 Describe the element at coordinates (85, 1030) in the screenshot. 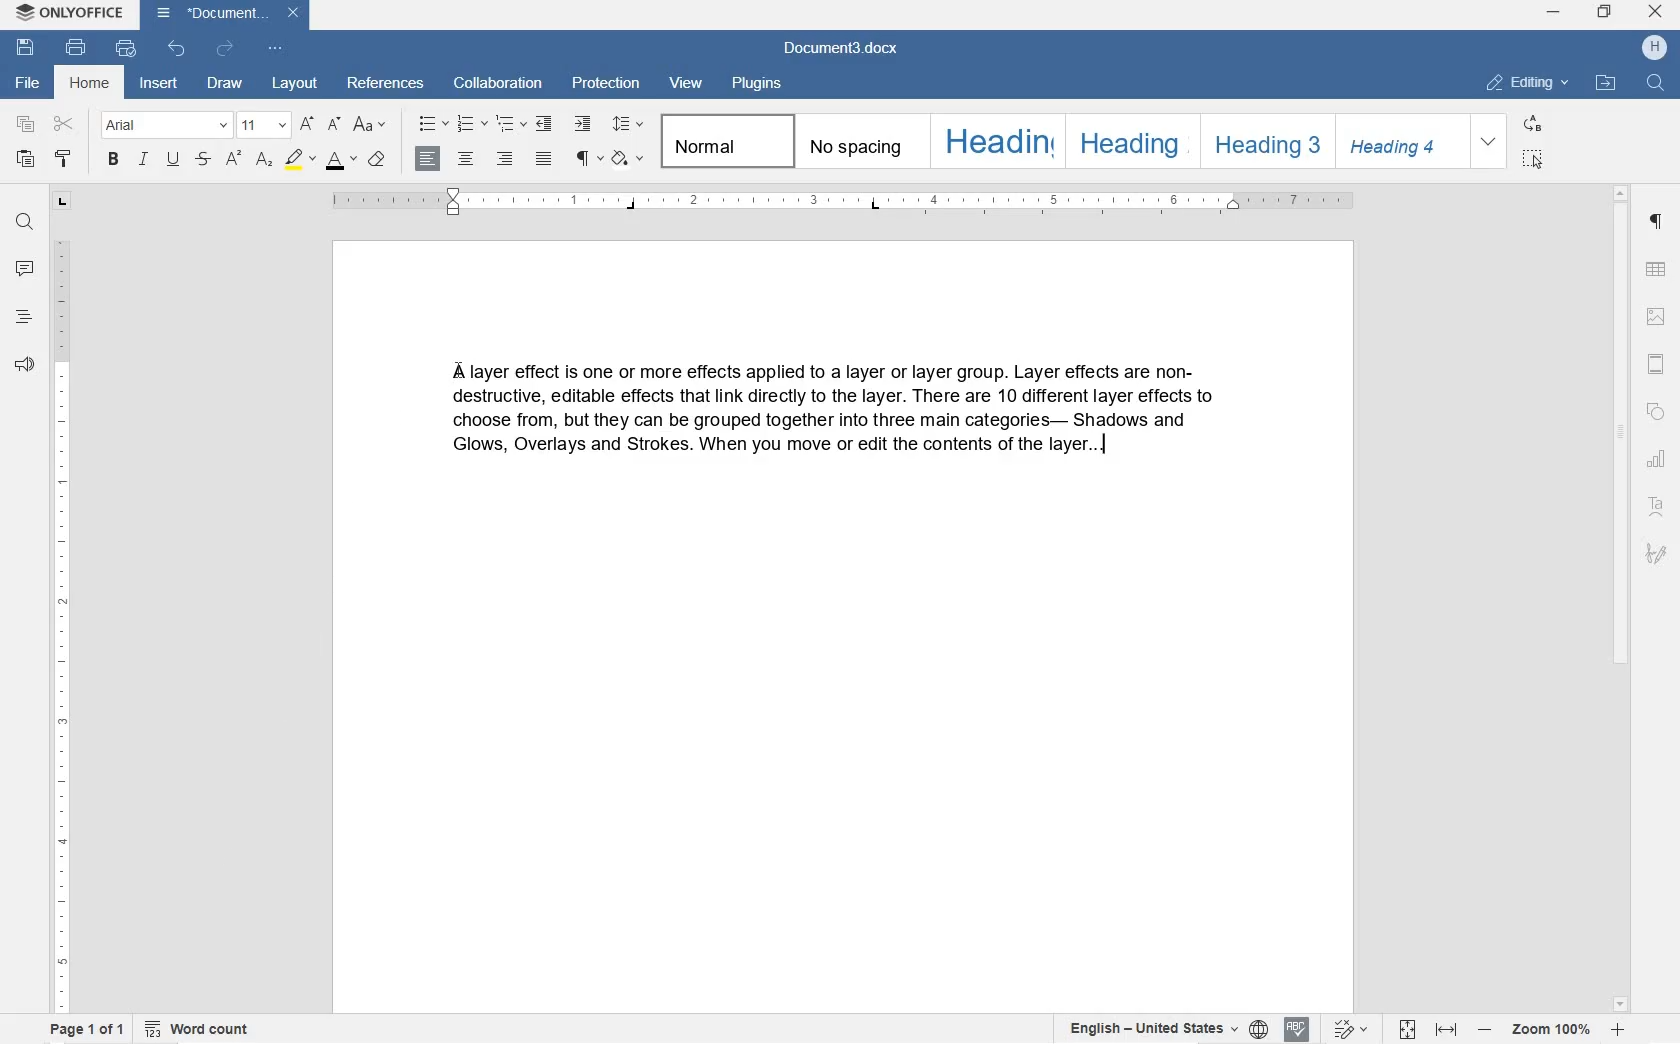

I see `PAGE 1 OF 1` at that location.